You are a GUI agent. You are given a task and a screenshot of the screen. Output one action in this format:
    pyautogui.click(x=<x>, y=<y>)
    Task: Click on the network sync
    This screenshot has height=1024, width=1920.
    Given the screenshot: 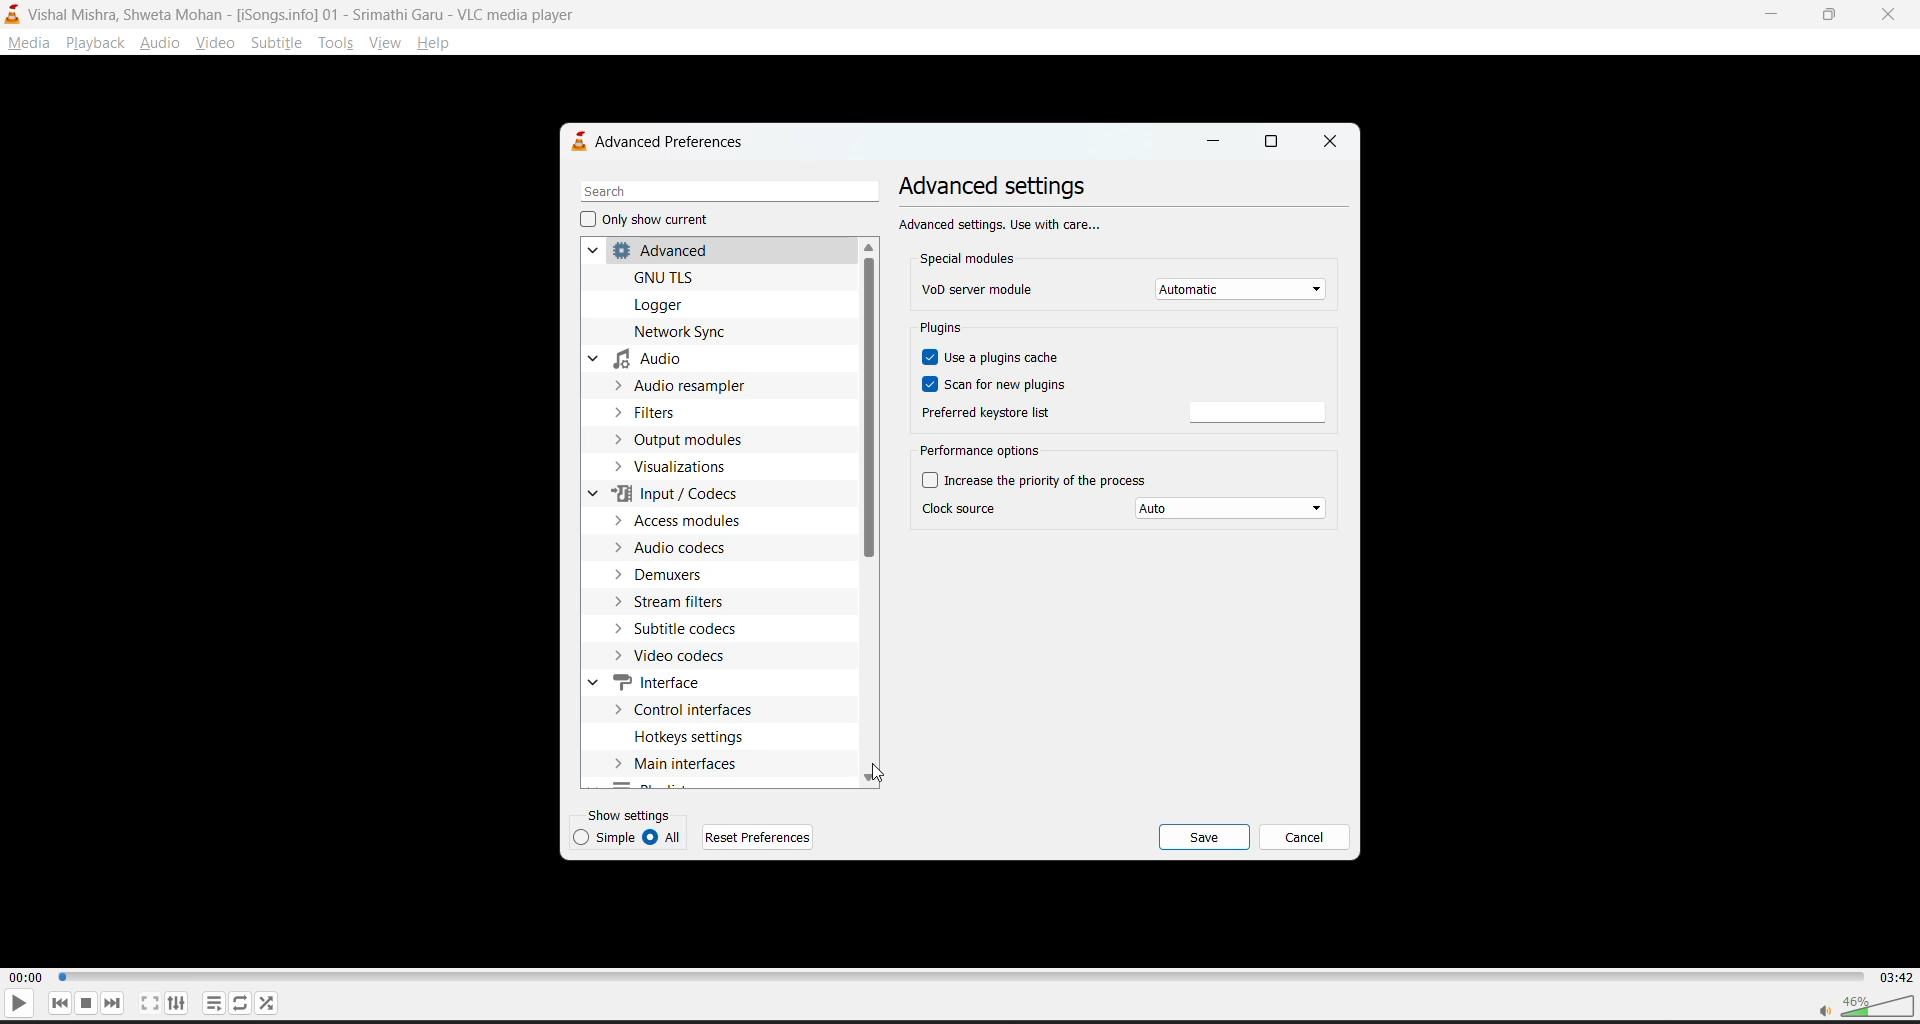 What is the action you would take?
    pyautogui.click(x=682, y=333)
    